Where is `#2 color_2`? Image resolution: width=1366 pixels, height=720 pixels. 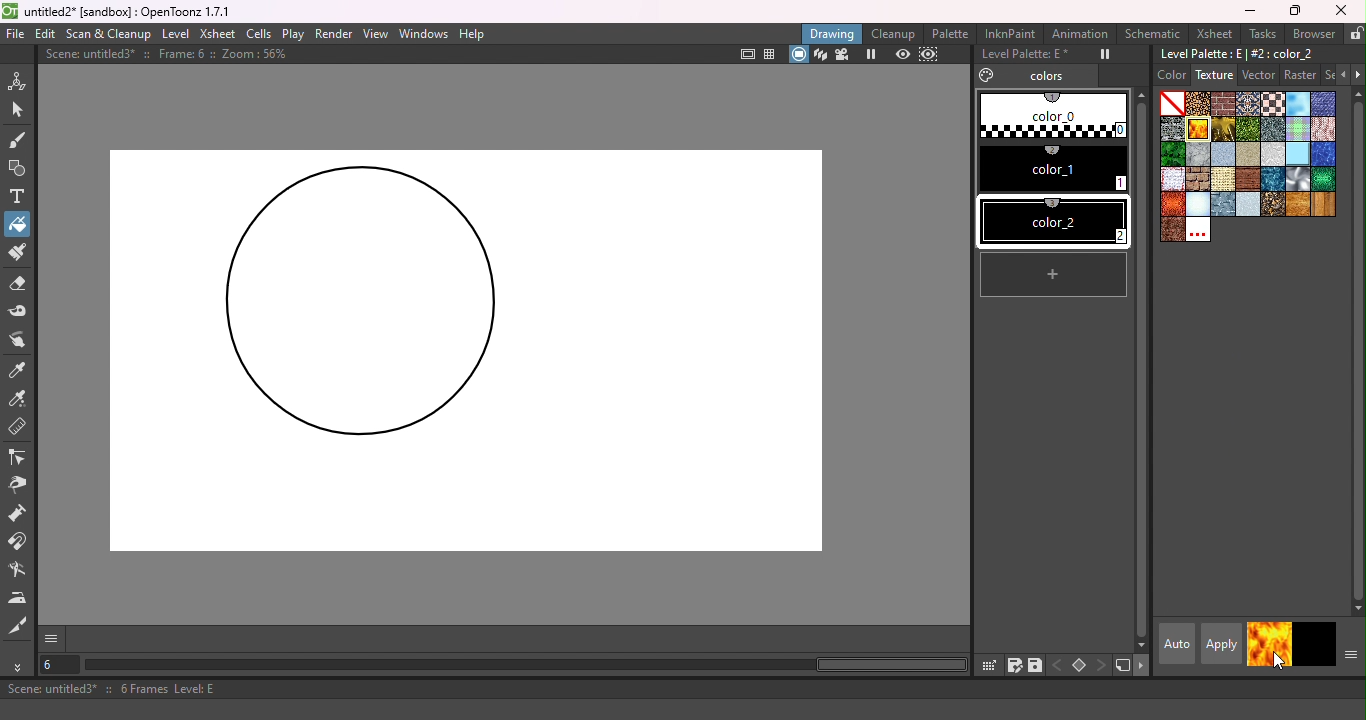
#2 color_2 is located at coordinates (1055, 223).